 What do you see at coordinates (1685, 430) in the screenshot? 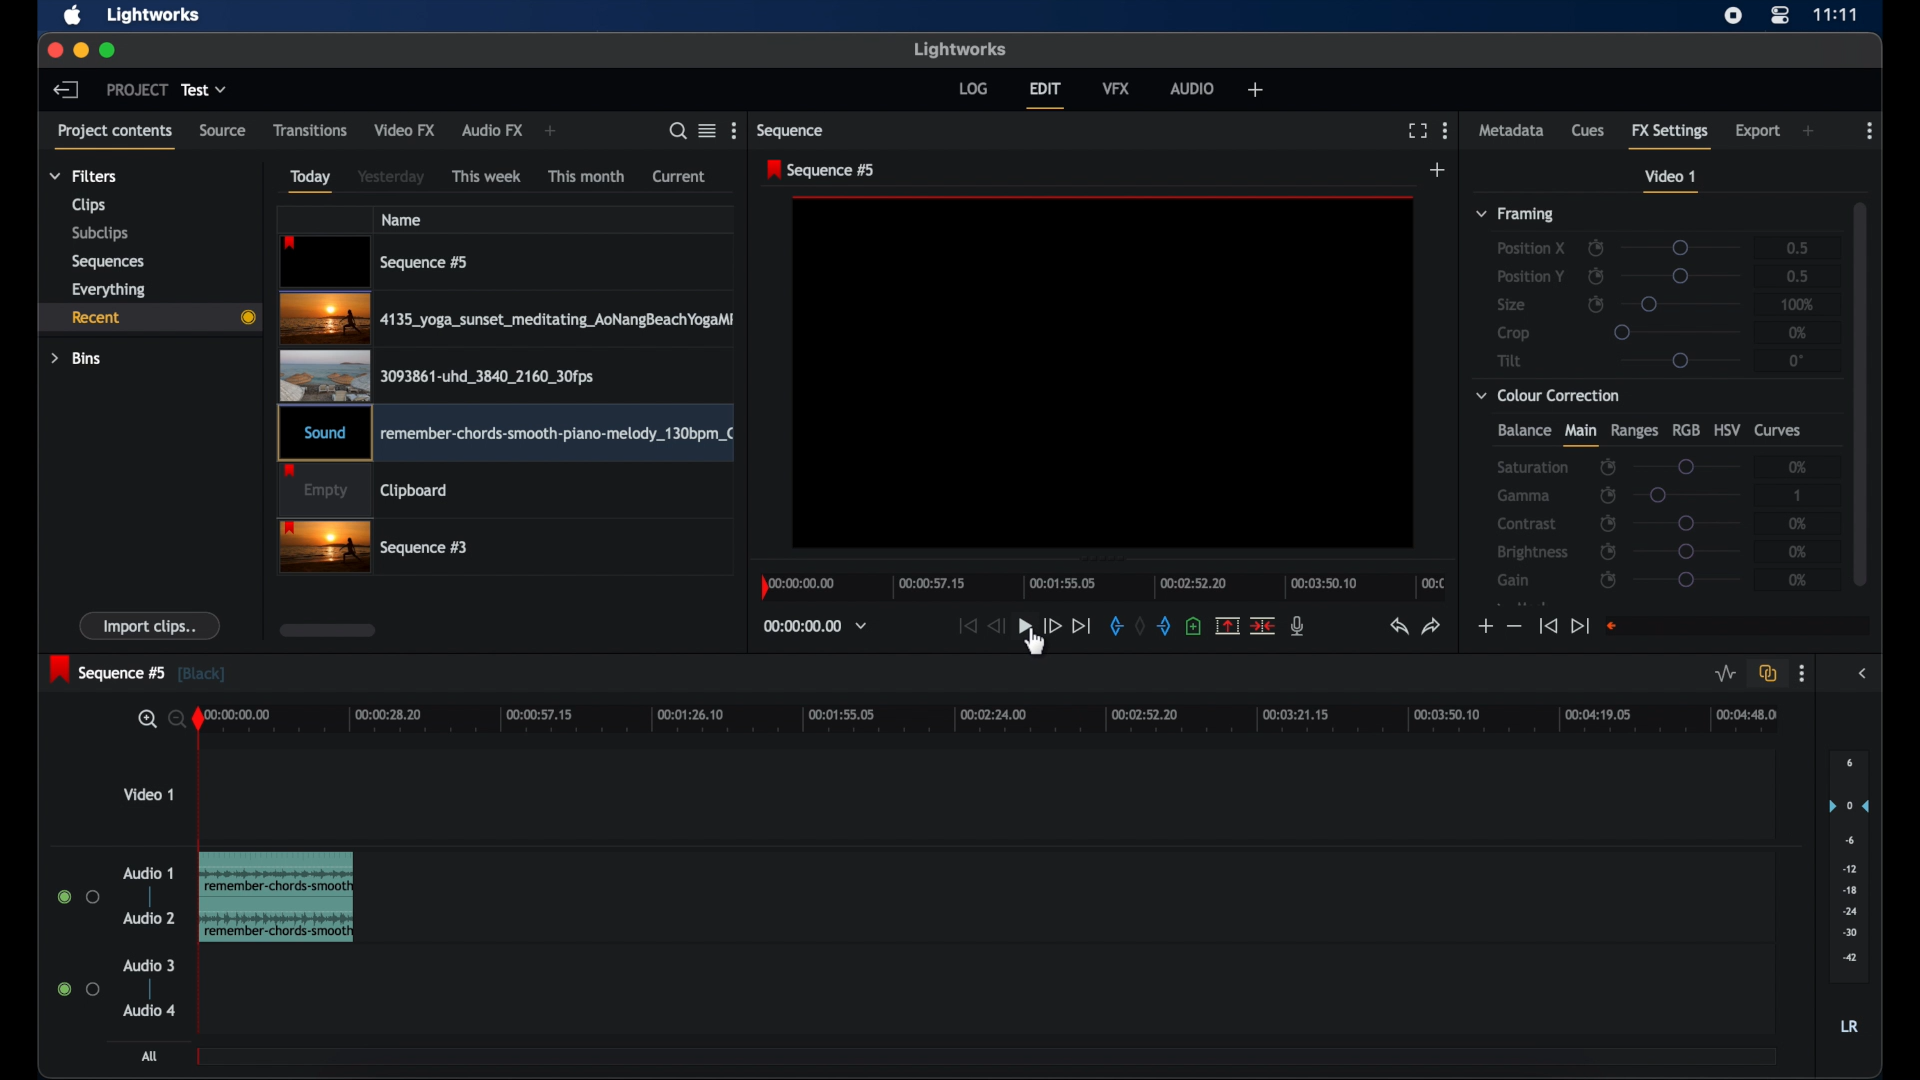
I see `rgb` at bounding box center [1685, 430].